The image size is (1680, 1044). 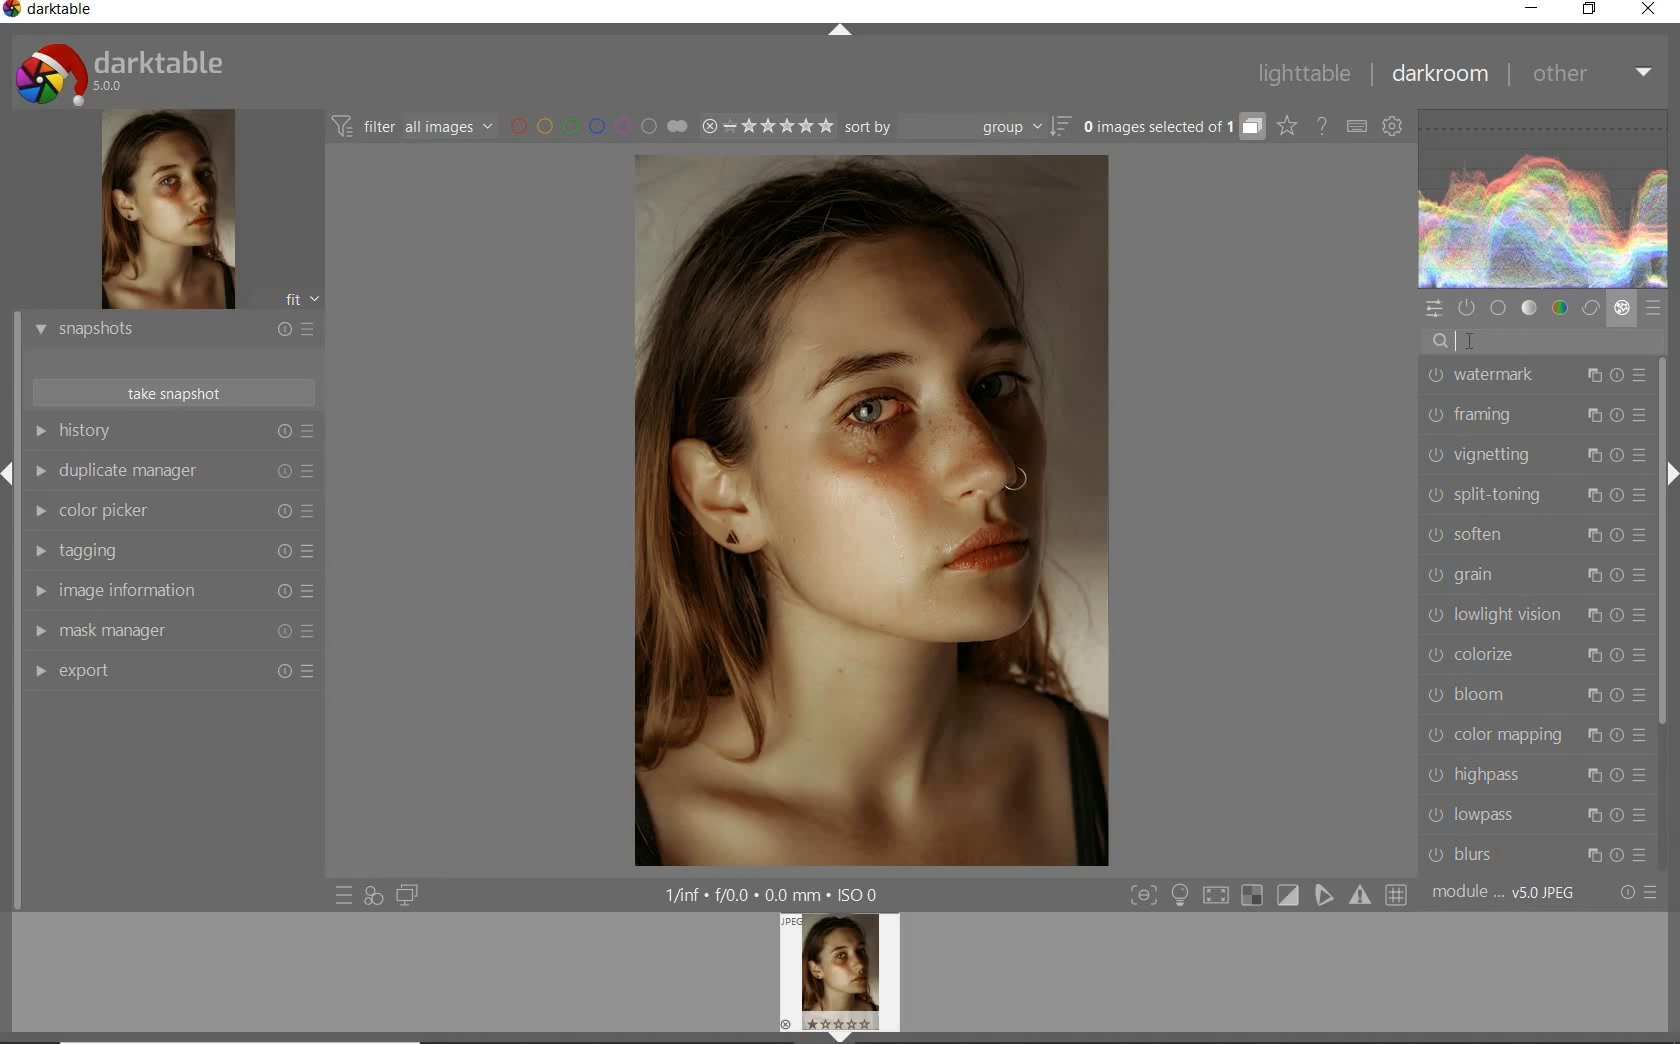 What do you see at coordinates (345, 895) in the screenshot?
I see `quick access to presets` at bounding box center [345, 895].